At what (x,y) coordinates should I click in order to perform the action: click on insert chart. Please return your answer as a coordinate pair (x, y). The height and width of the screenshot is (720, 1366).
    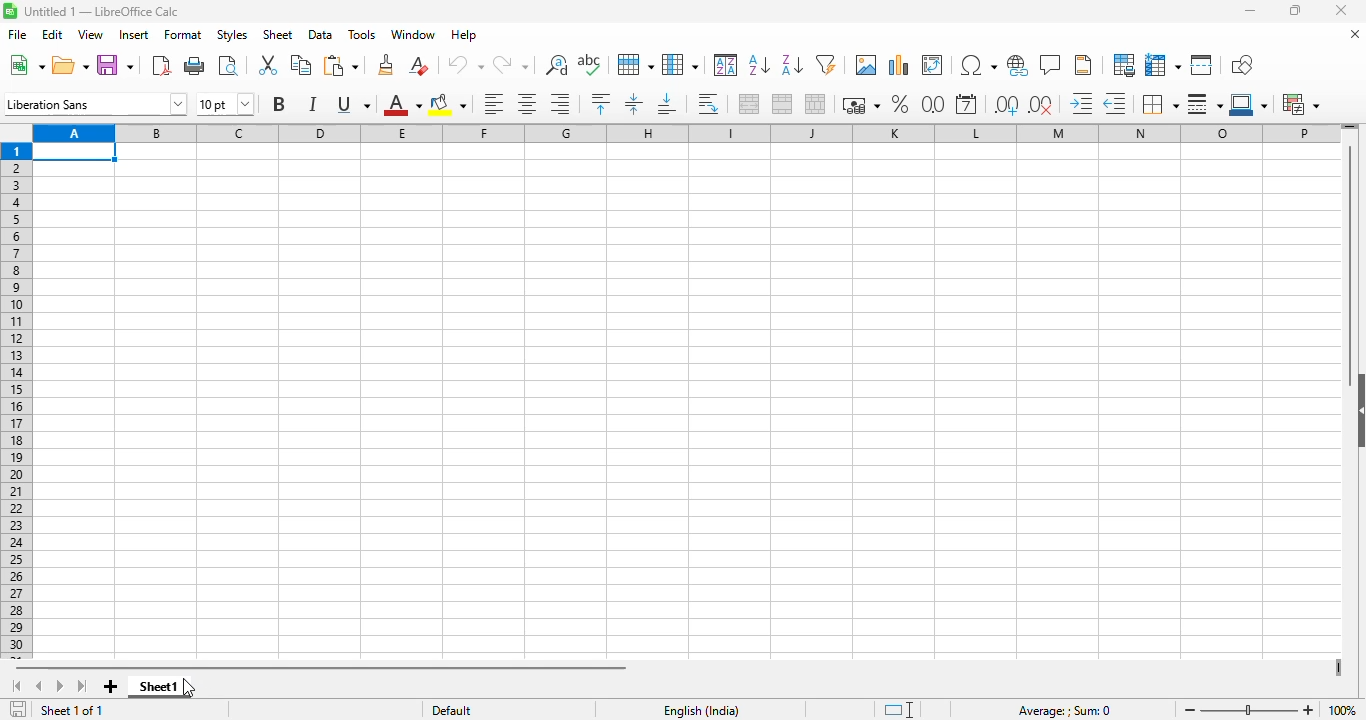
    Looking at the image, I should click on (897, 65).